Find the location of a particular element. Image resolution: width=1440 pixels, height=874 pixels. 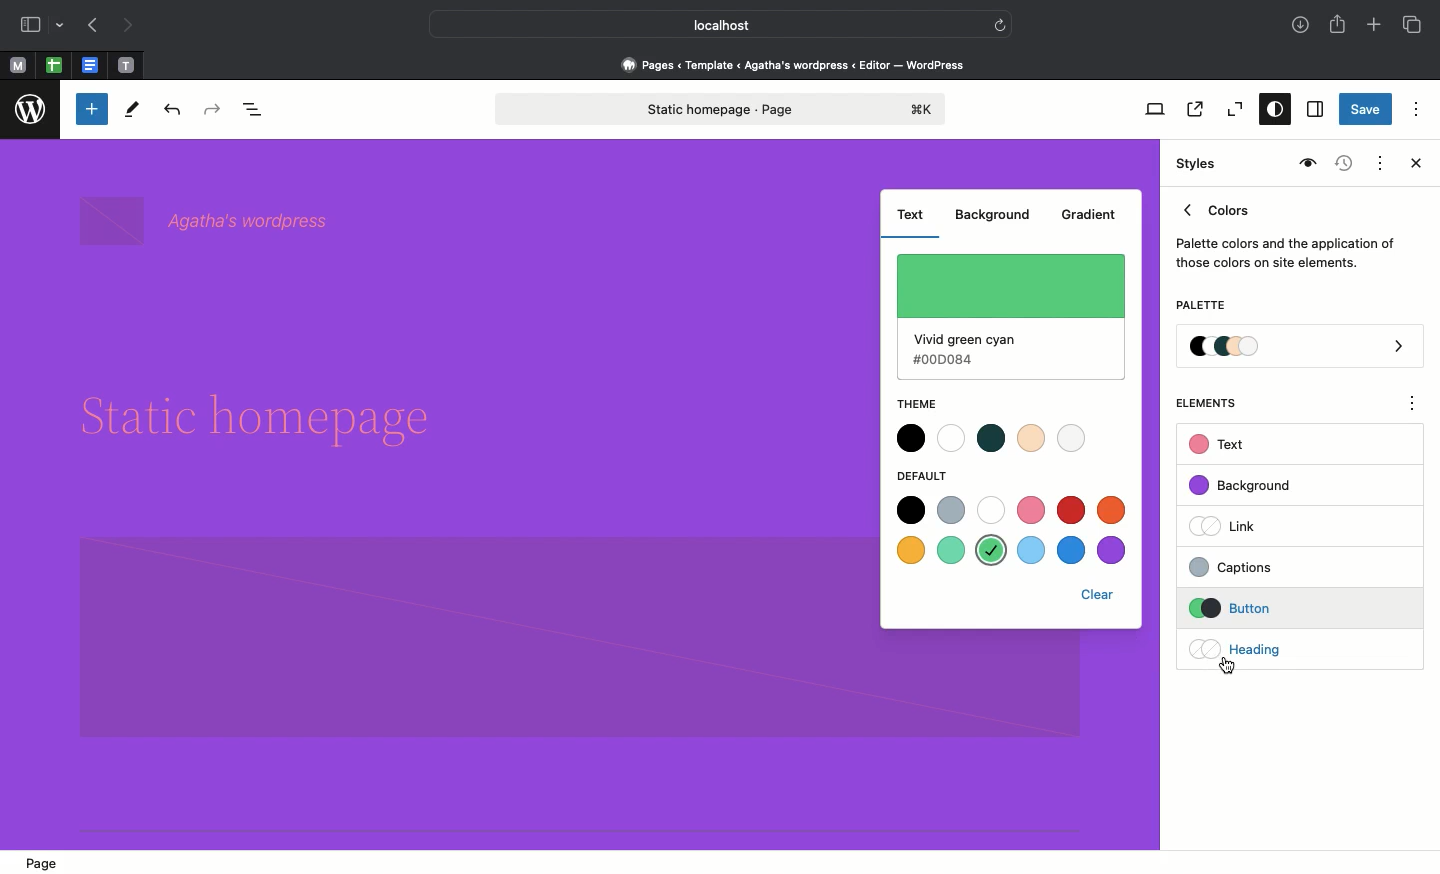

Pinned tab is located at coordinates (127, 66).